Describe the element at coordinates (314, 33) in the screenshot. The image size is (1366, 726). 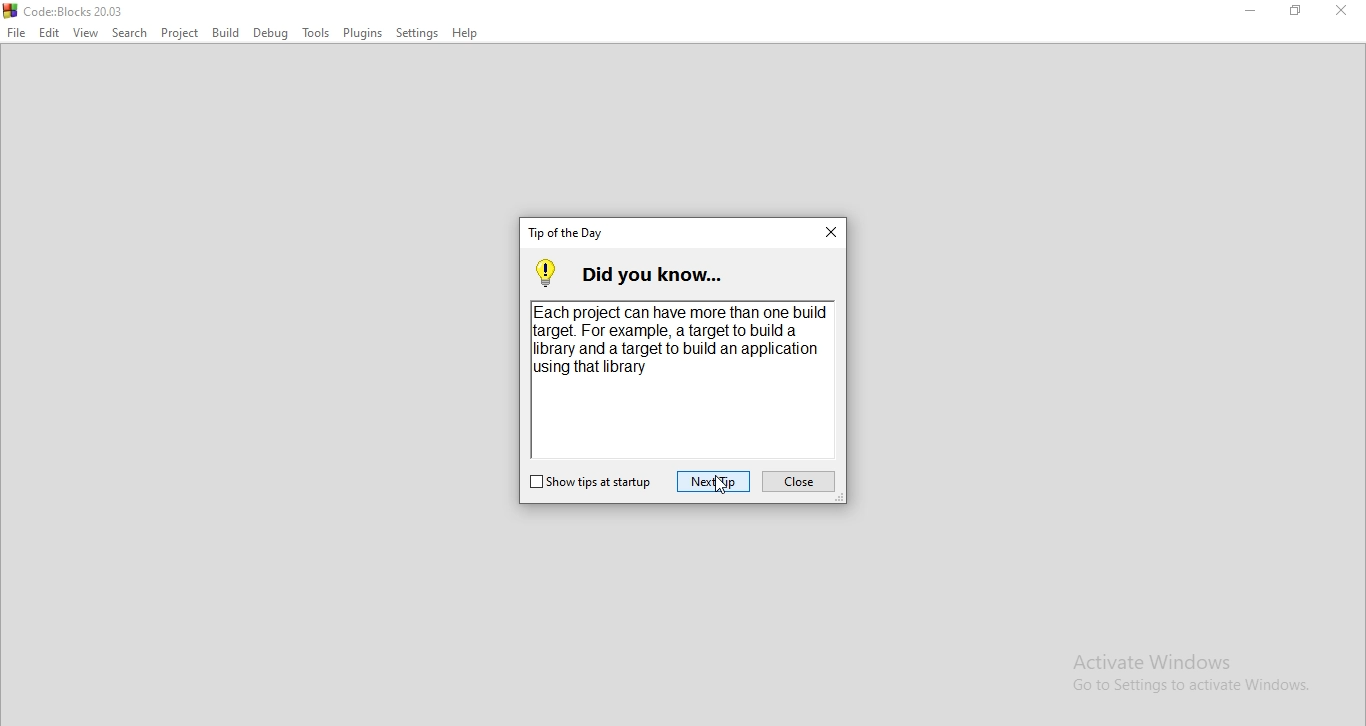
I see `Tools ` at that location.